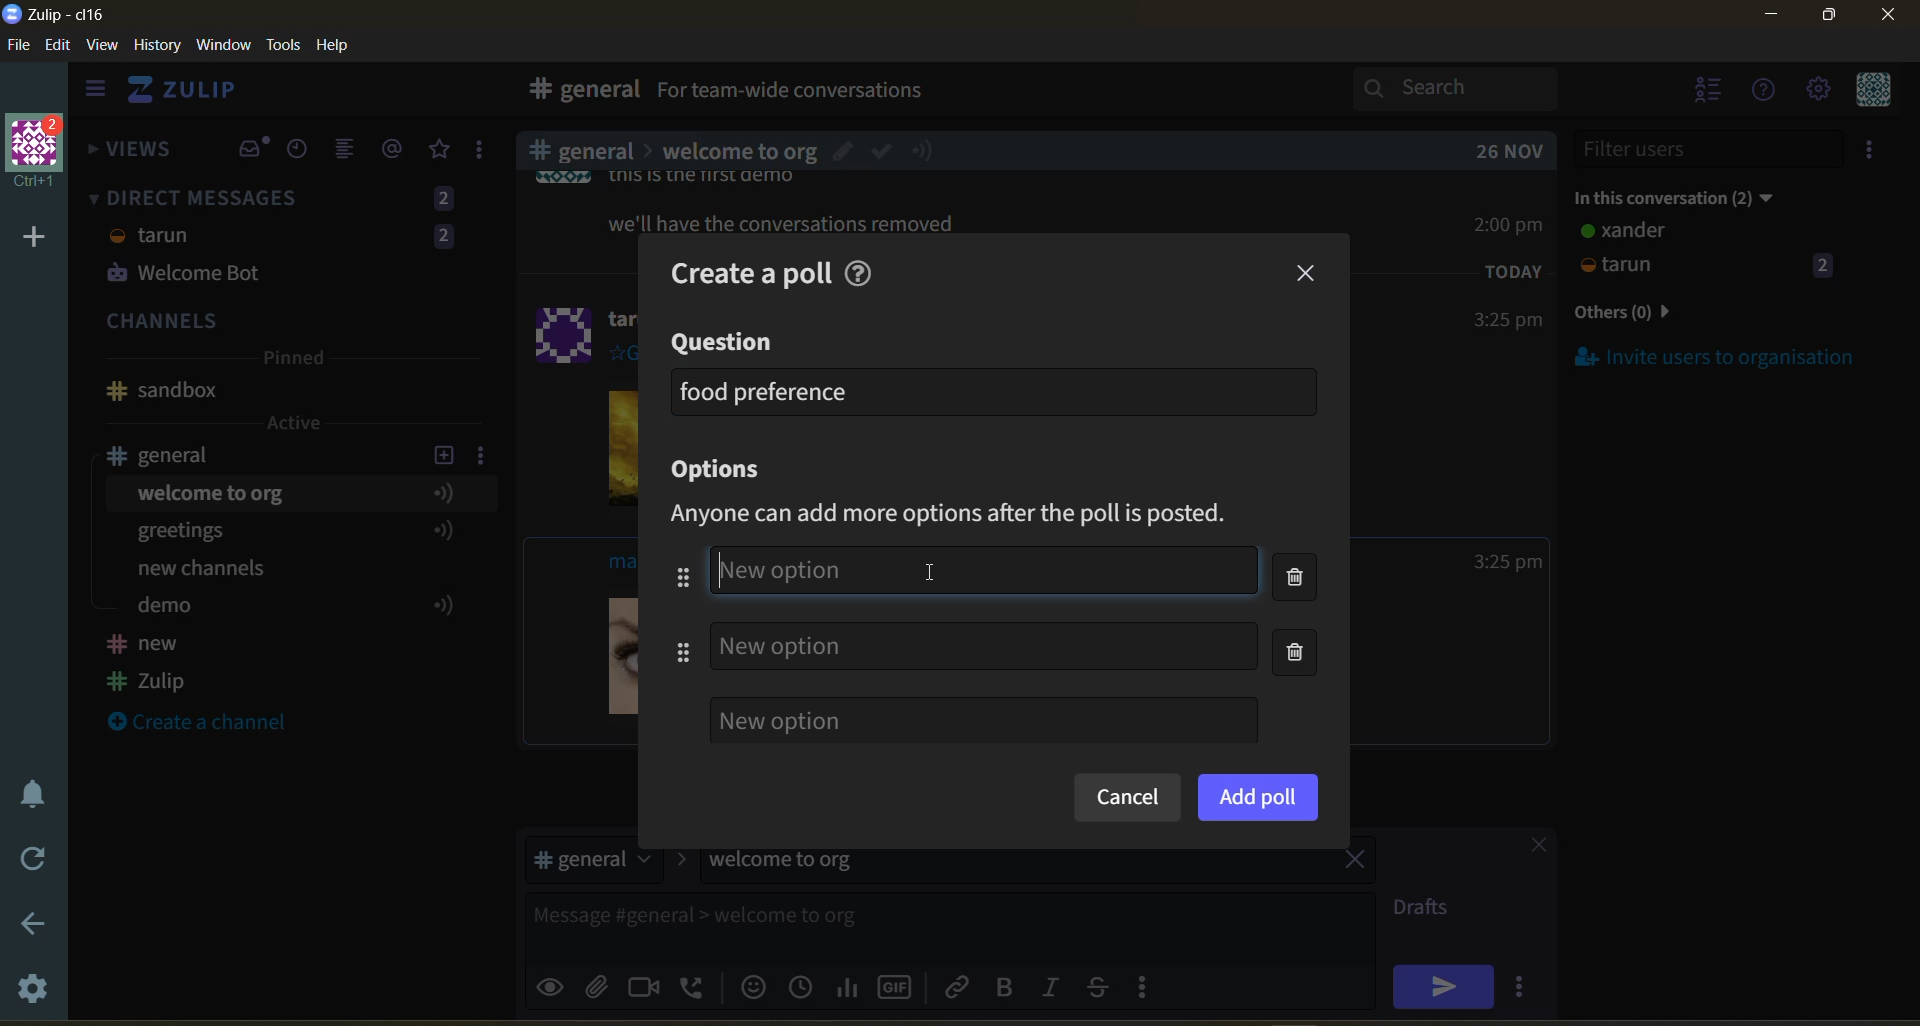 This screenshot has height=1026, width=1920. What do you see at coordinates (1055, 989) in the screenshot?
I see `italic` at bounding box center [1055, 989].